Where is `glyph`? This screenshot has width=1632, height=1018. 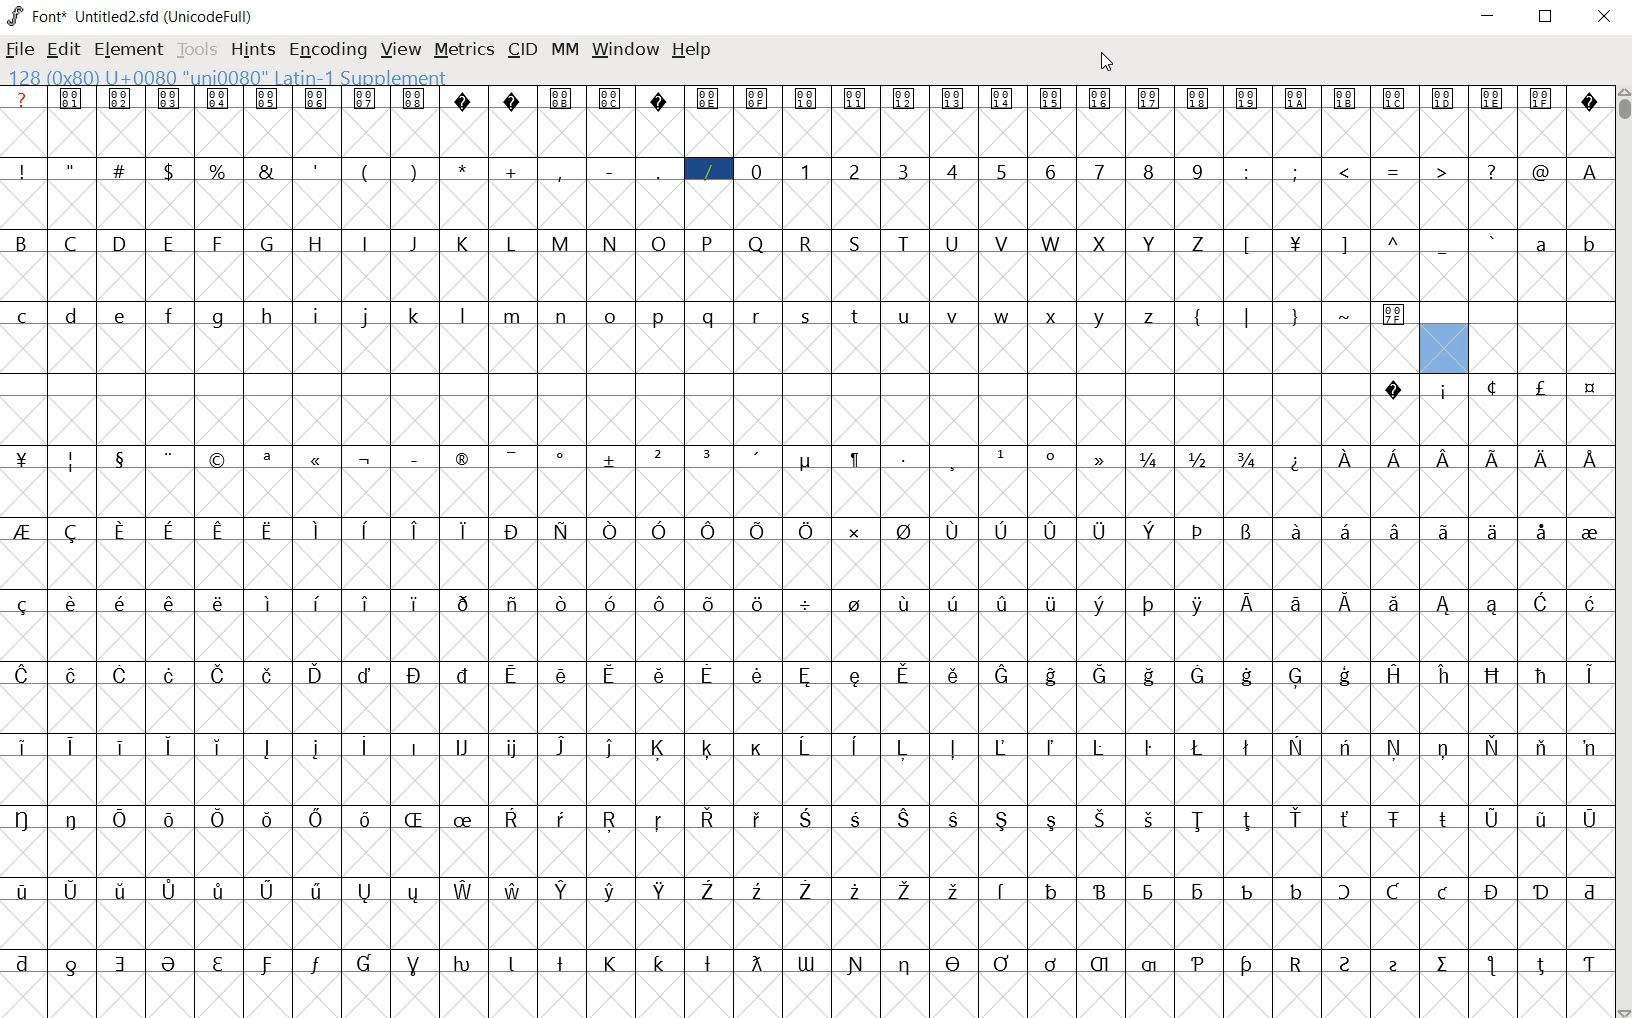
glyph is located at coordinates (804, 818).